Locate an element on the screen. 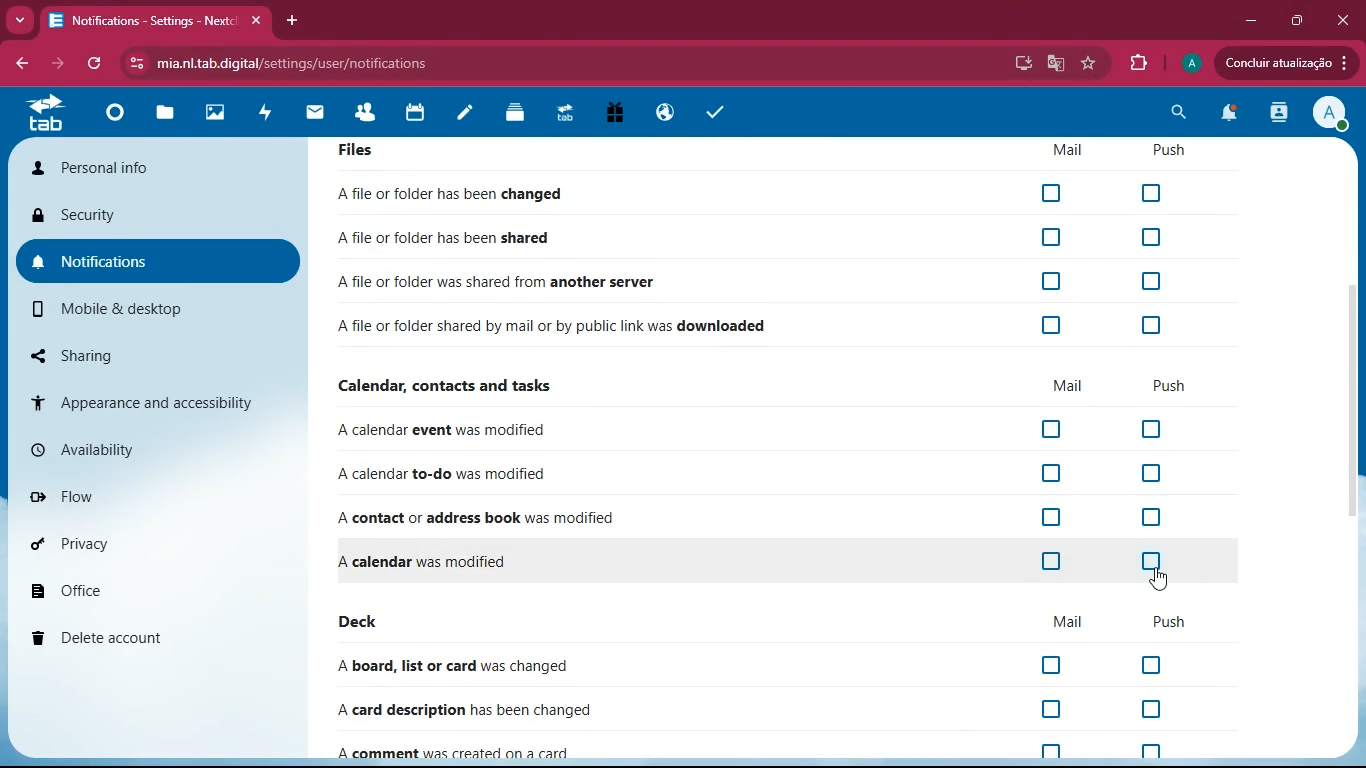 The height and width of the screenshot is (768, 1366). add tab is located at coordinates (294, 22).